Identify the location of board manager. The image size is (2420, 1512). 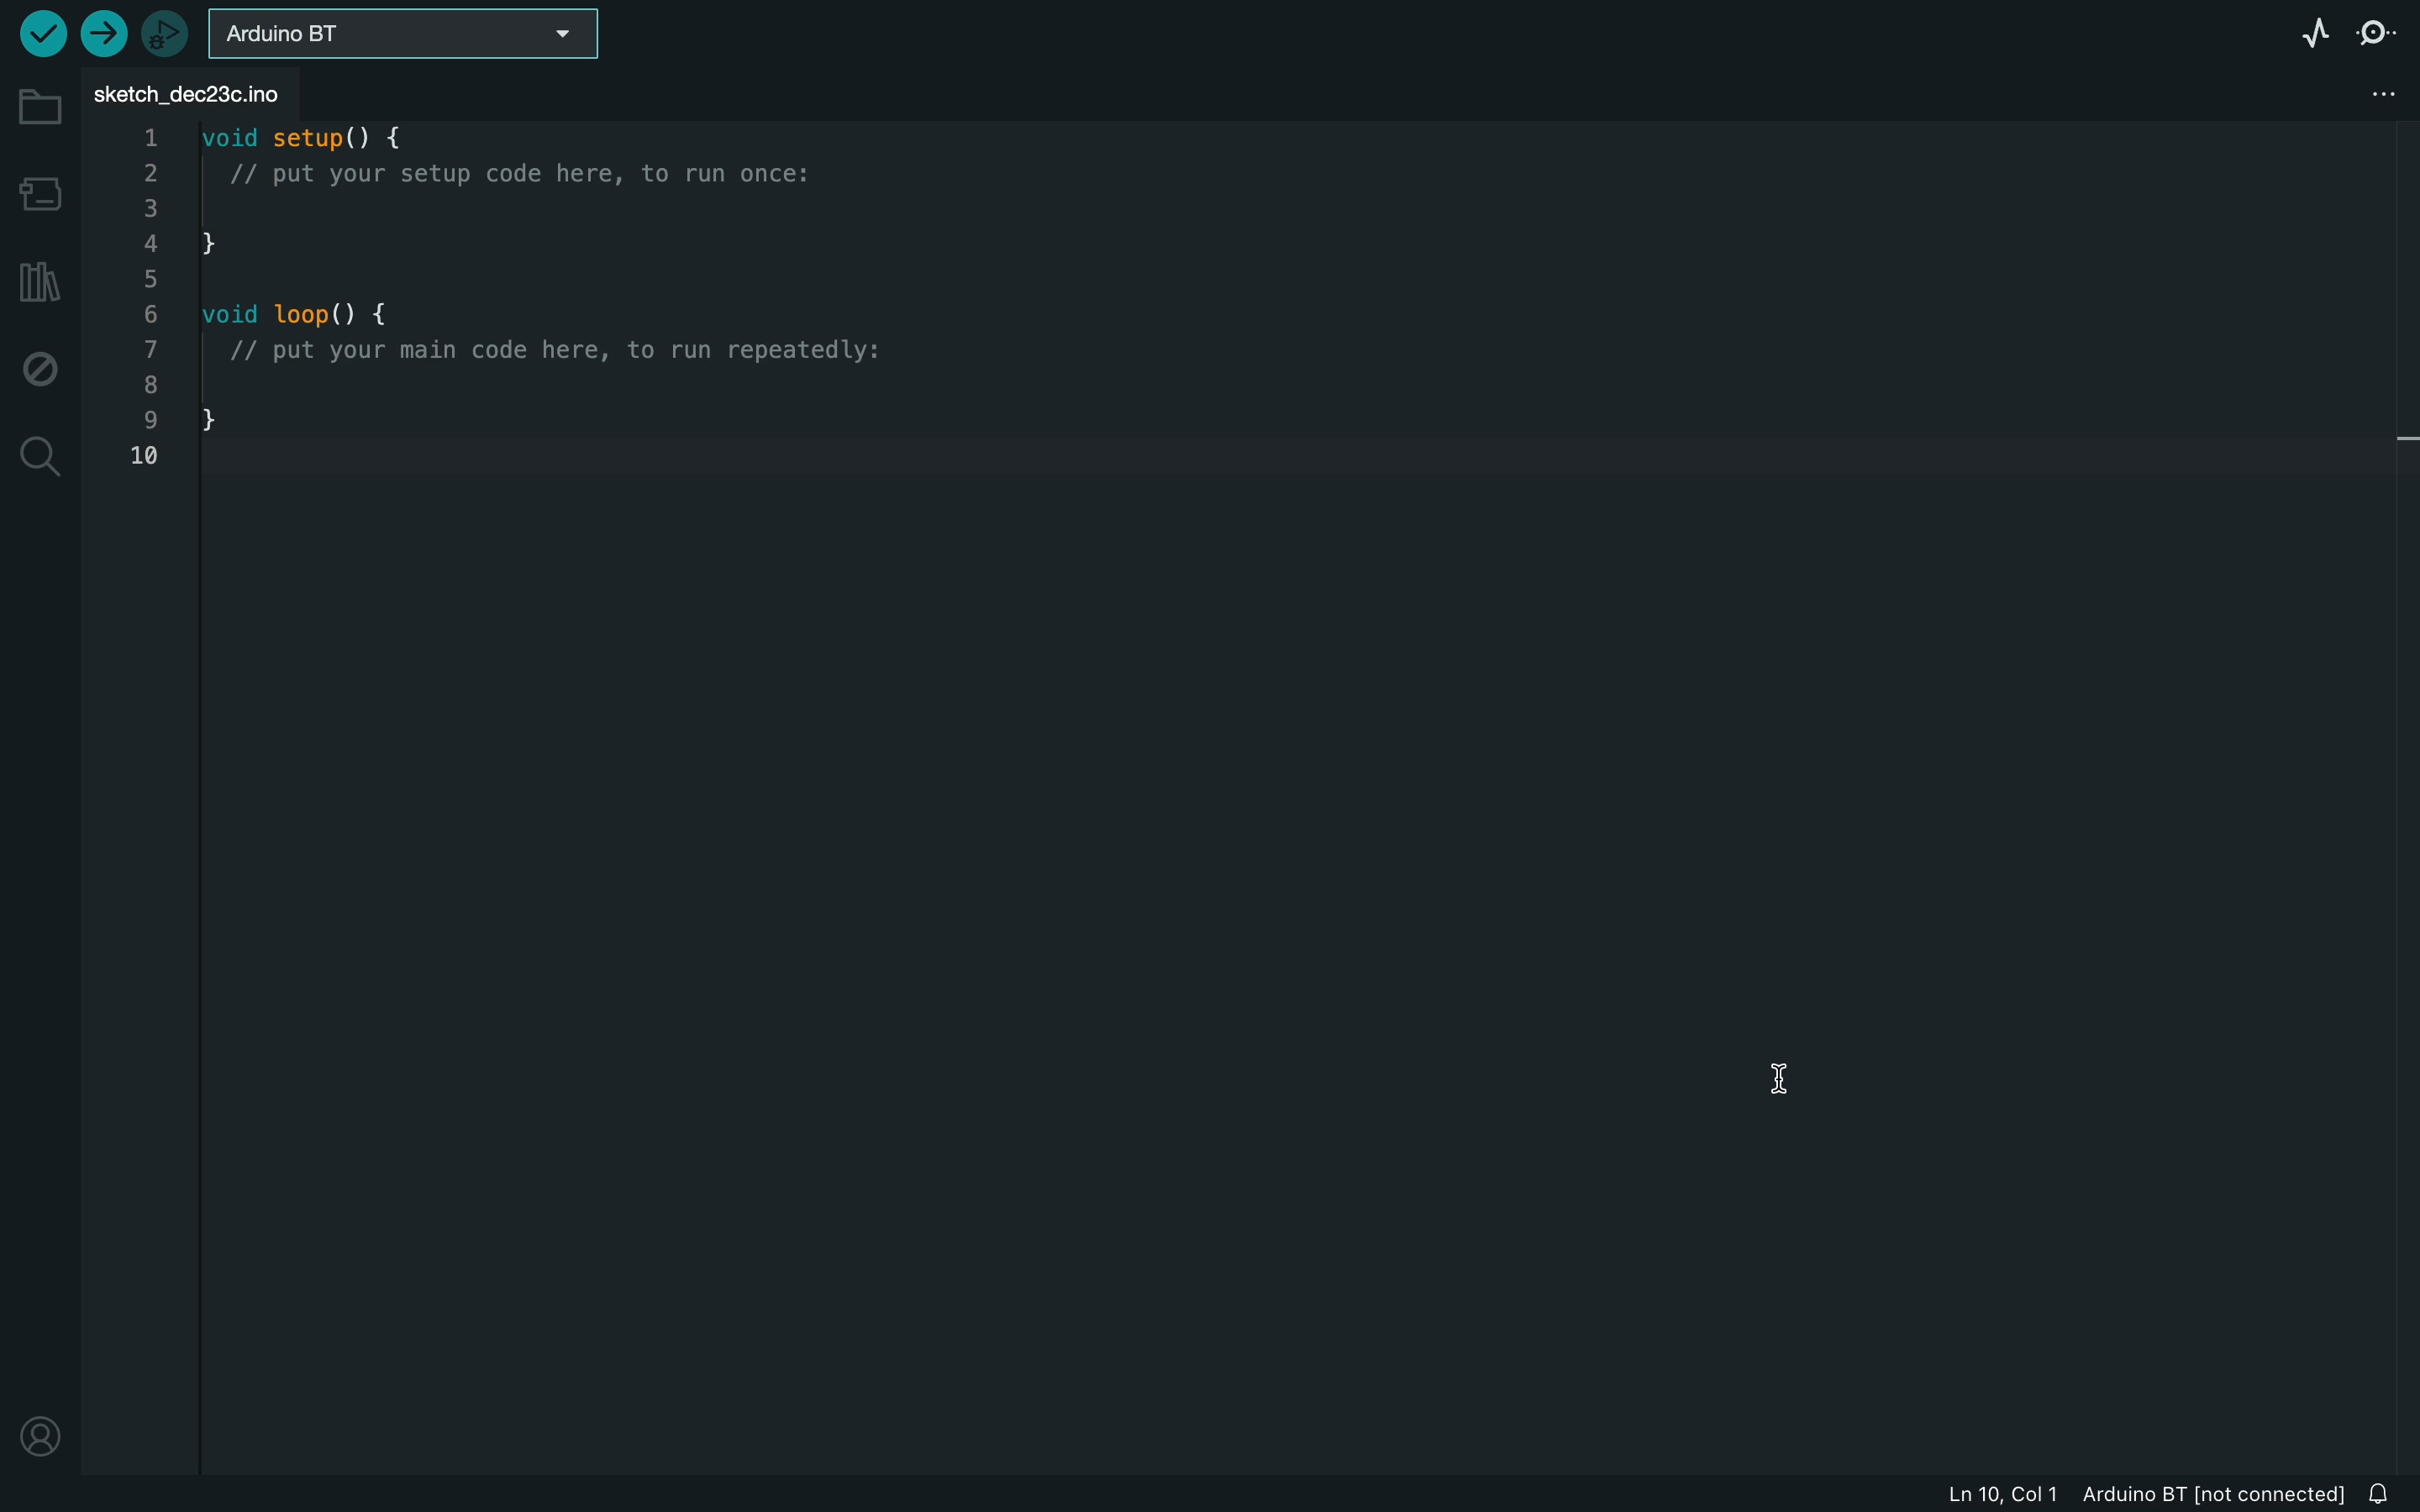
(38, 190).